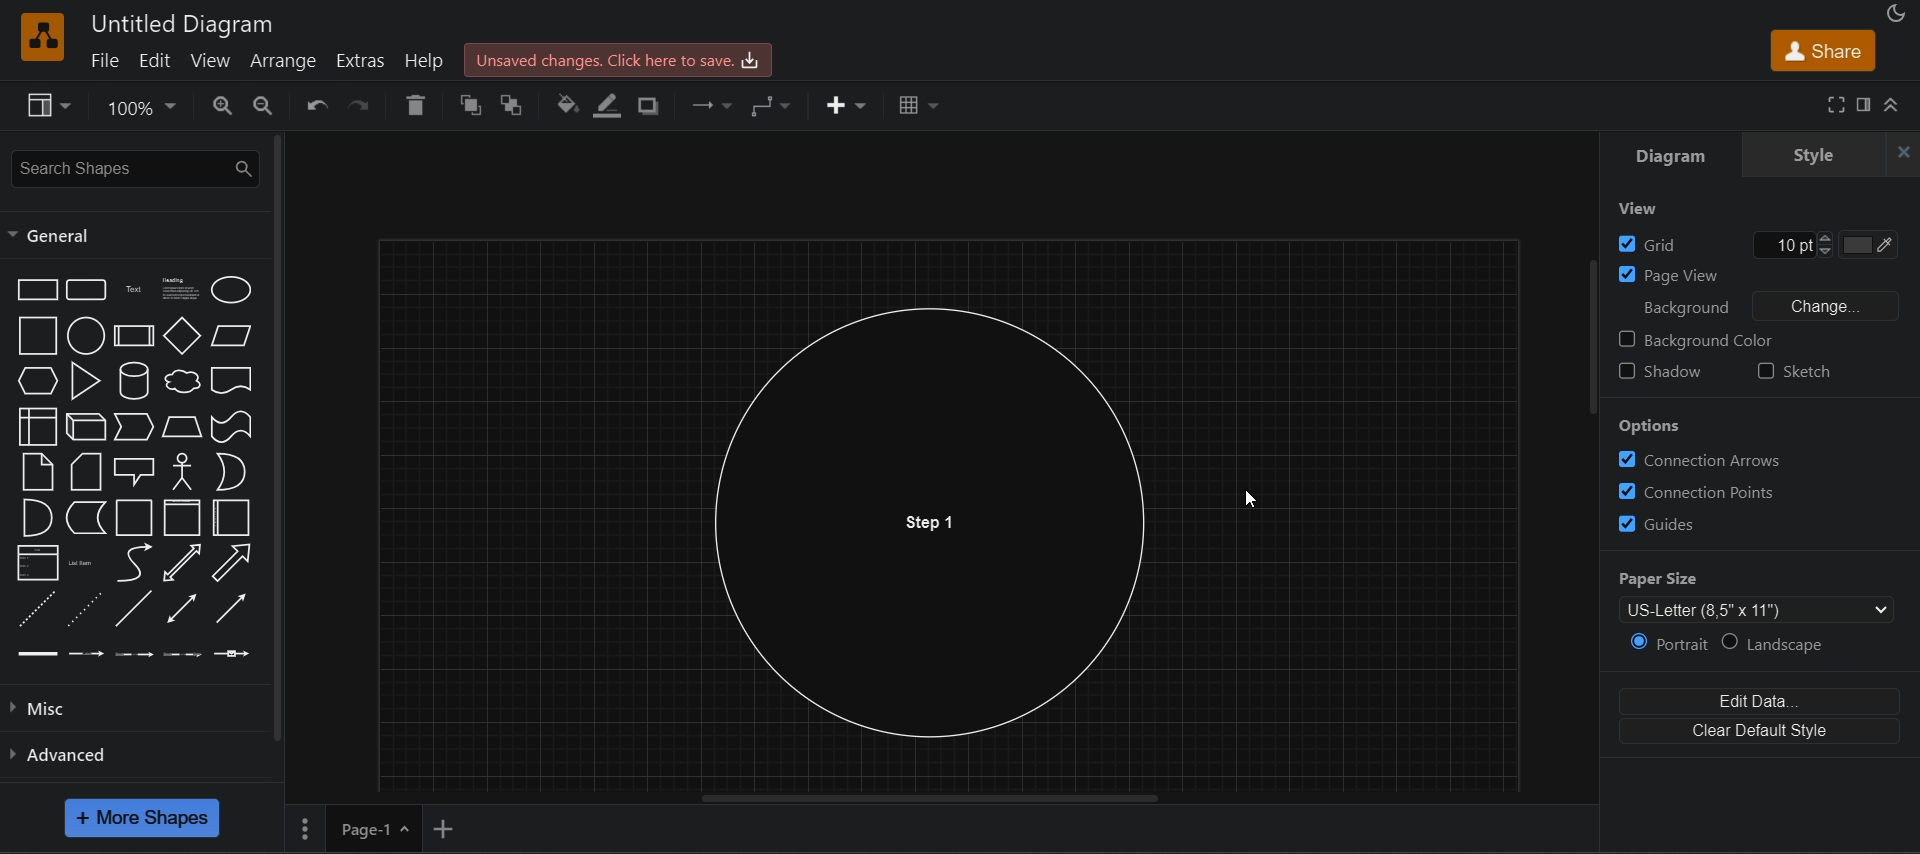 Image resolution: width=1920 pixels, height=854 pixels. What do you see at coordinates (88, 290) in the screenshot?
I see `rounded rectangle` at bounding box center [88, 290].